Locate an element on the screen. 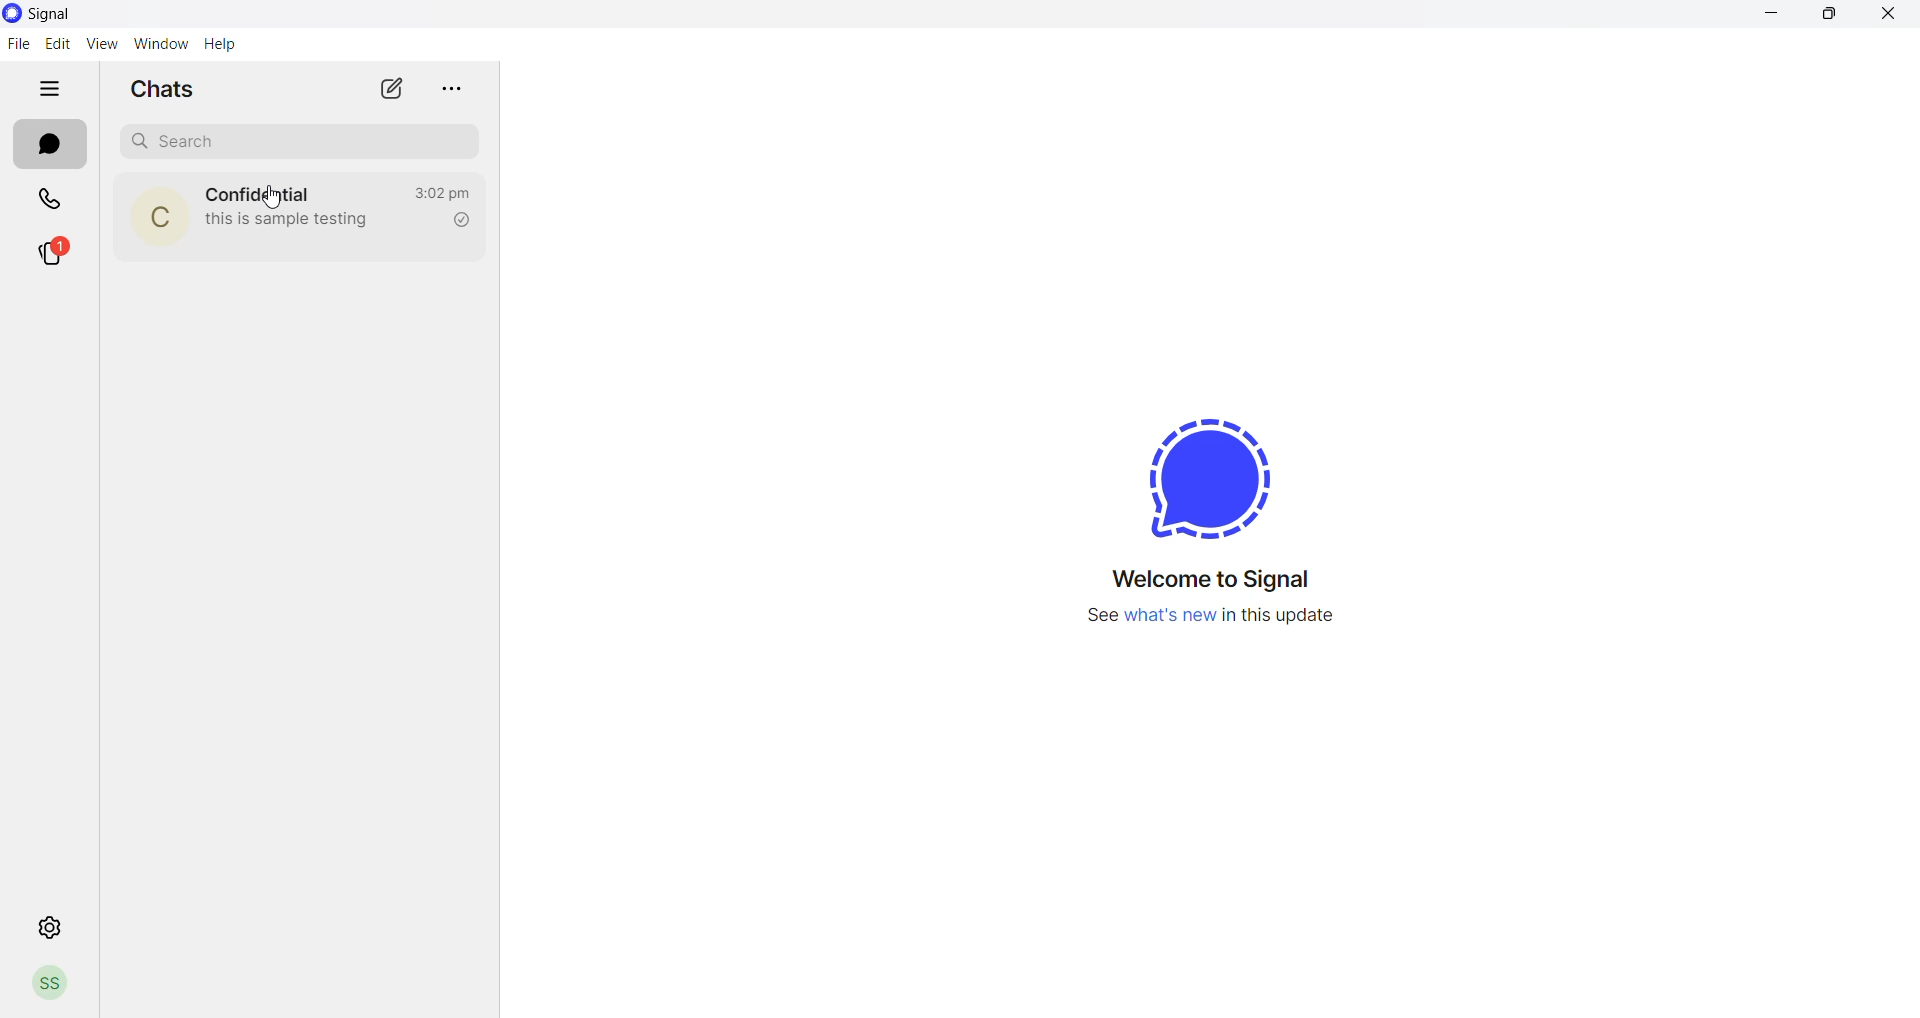  calls is located at coordinates (47, 201).